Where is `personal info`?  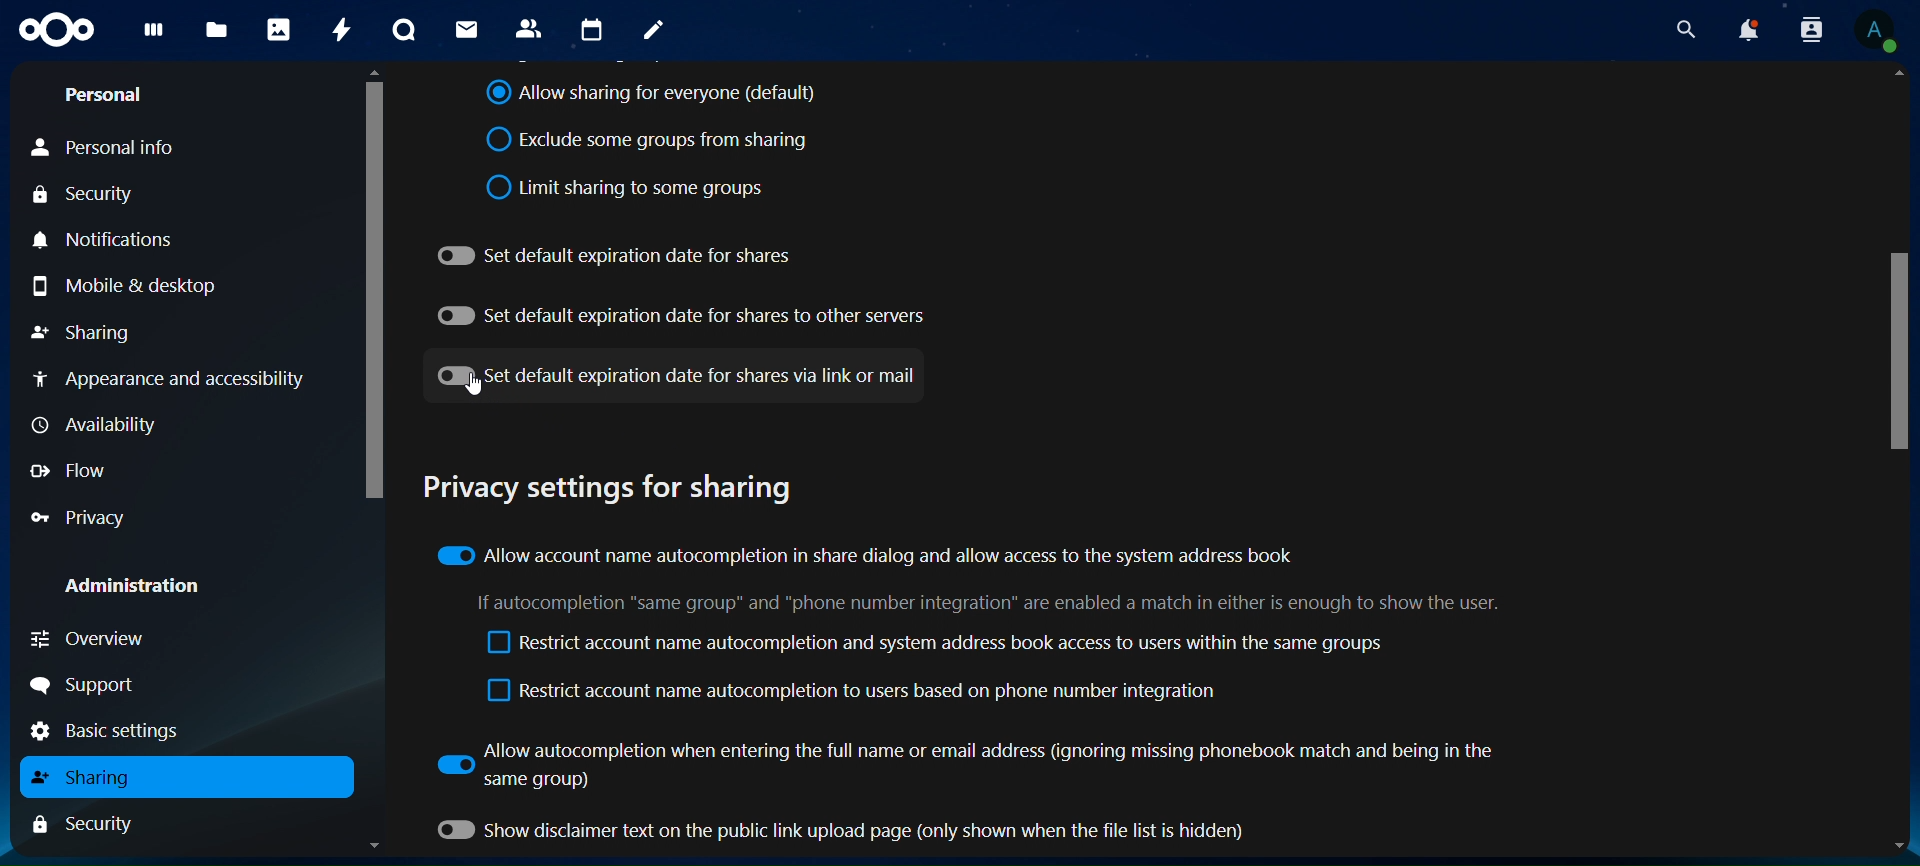
personal info is located at coordinates (110, 148).